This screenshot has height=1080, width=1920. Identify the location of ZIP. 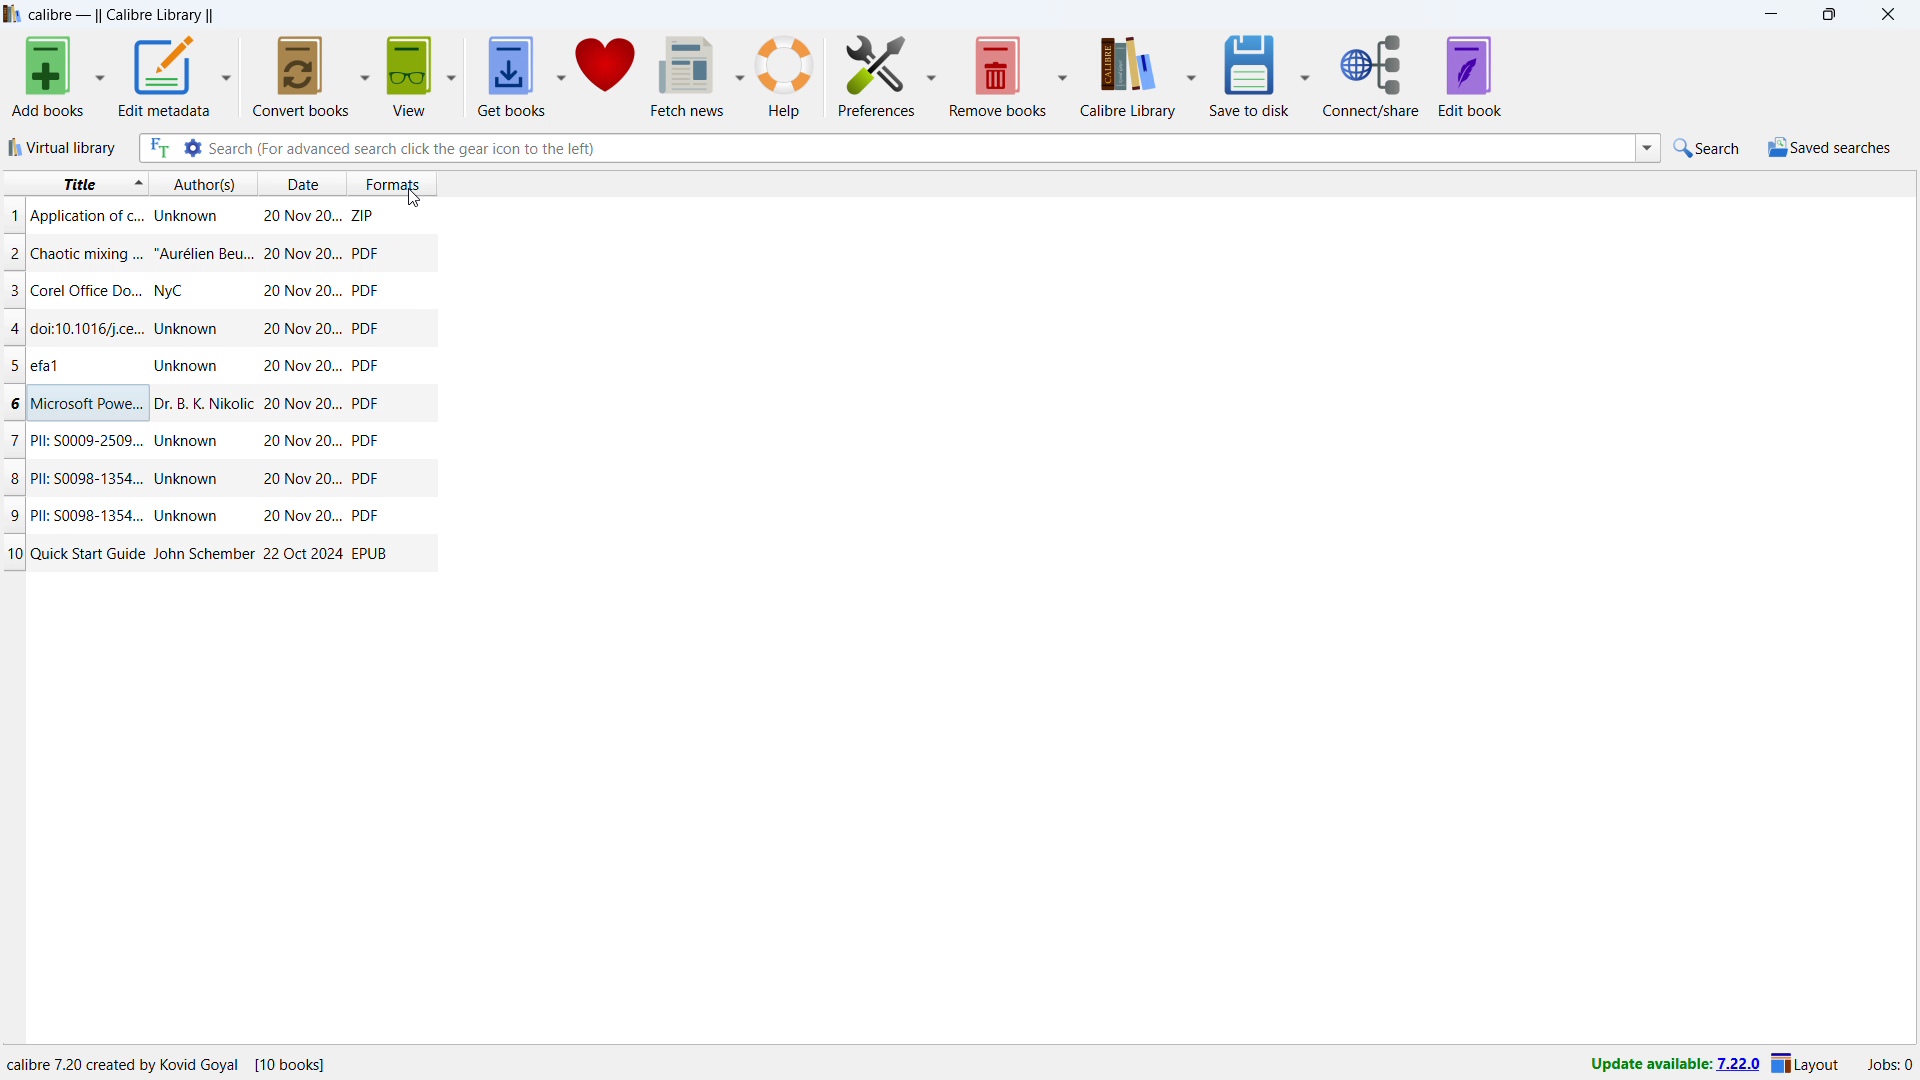
(363, 214).